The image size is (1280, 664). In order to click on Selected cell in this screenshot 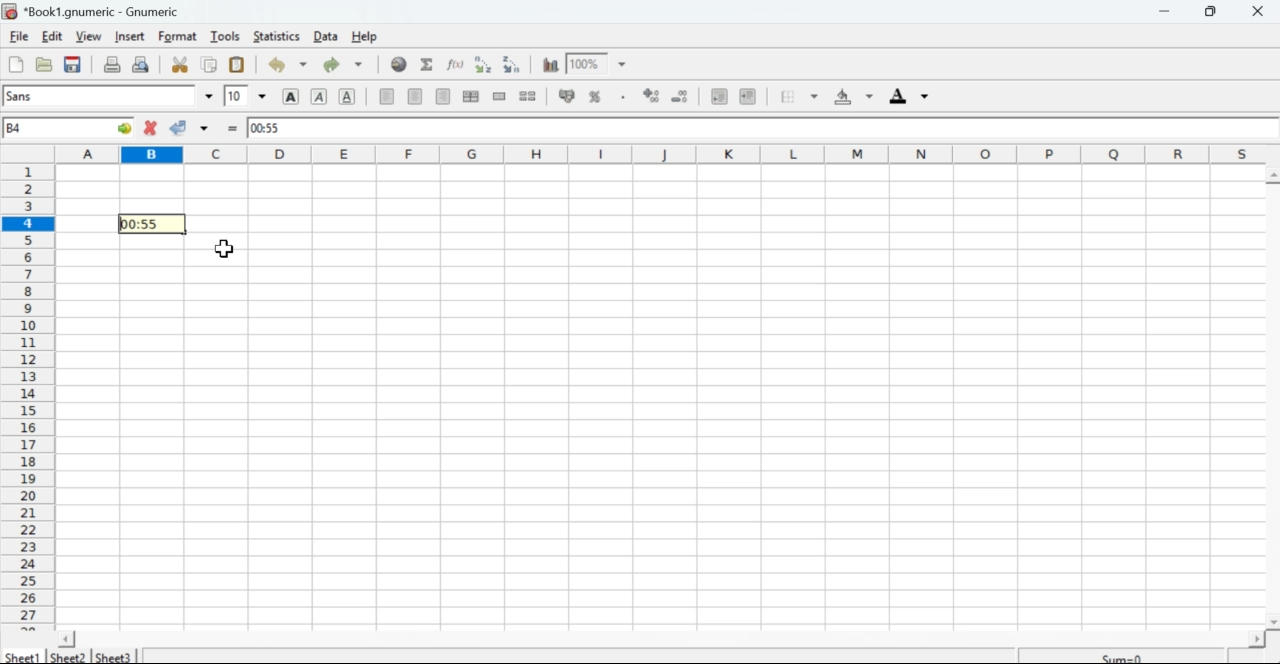, I will do `click(154, 222)`.